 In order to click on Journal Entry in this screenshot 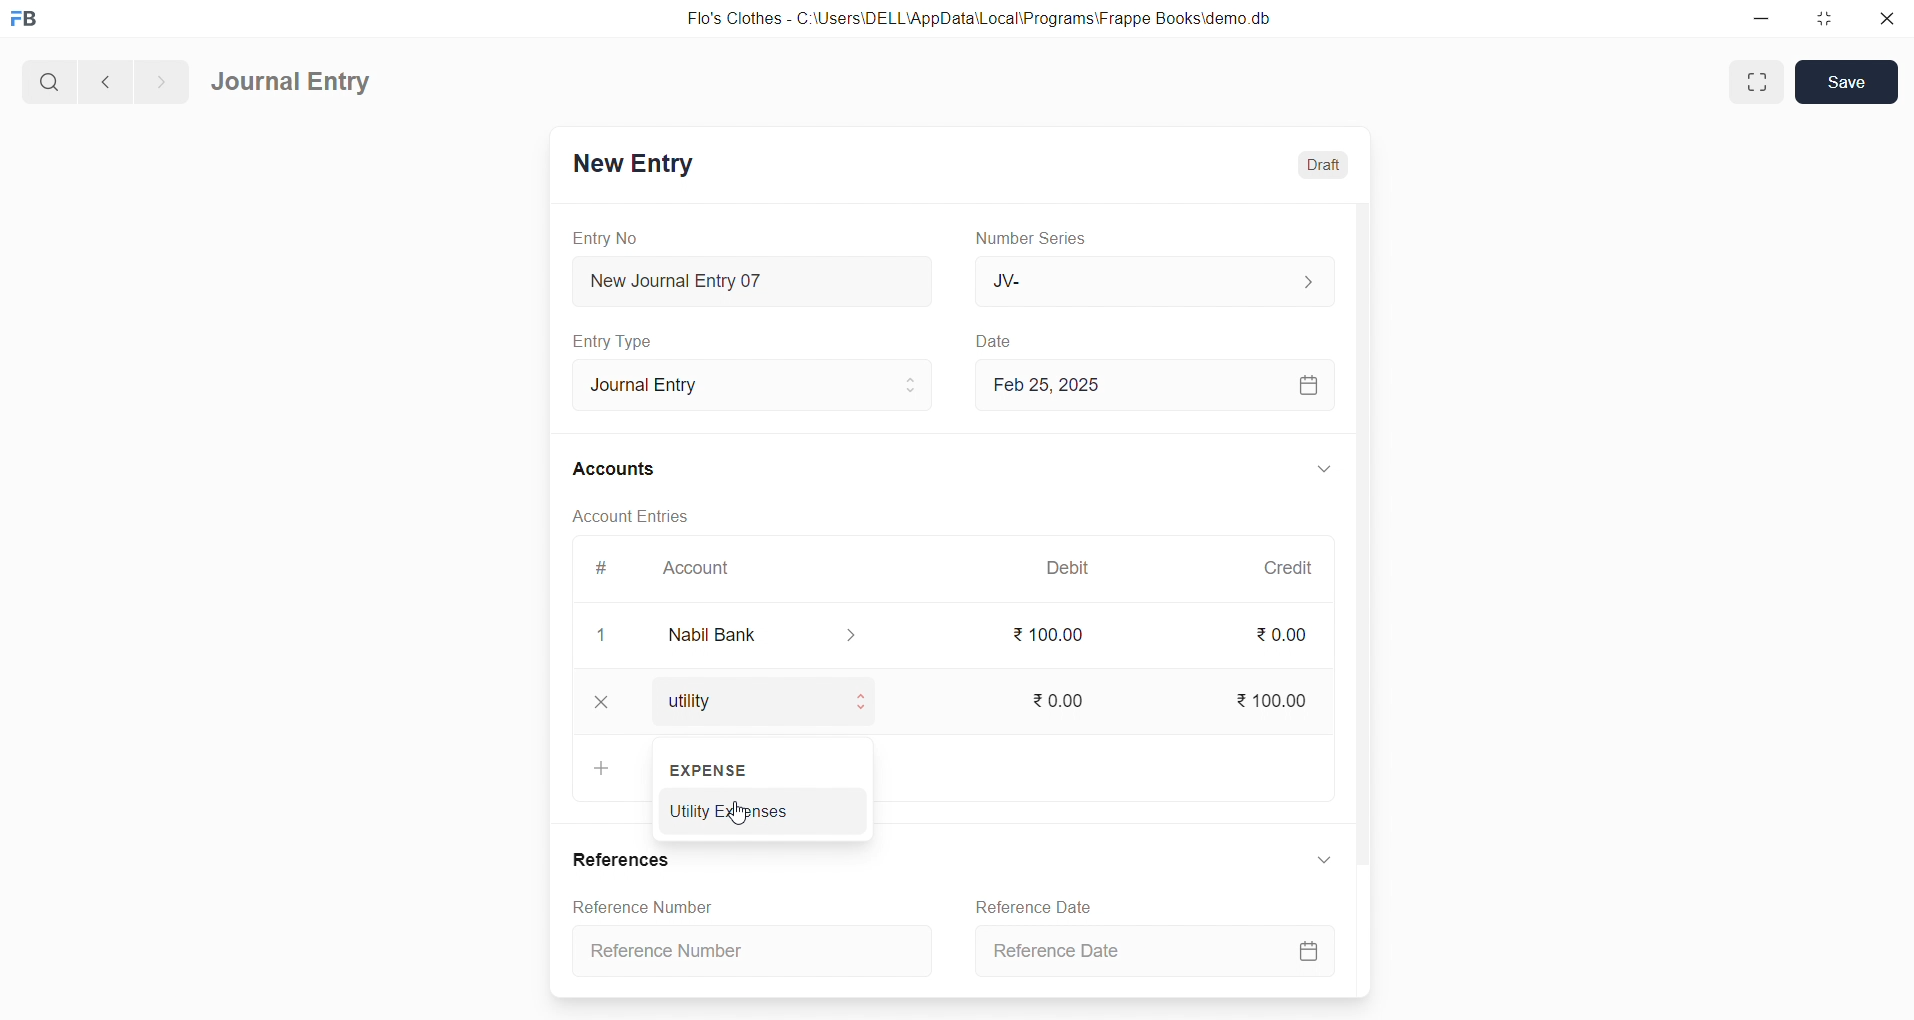, I will do `click(293, 83)`.